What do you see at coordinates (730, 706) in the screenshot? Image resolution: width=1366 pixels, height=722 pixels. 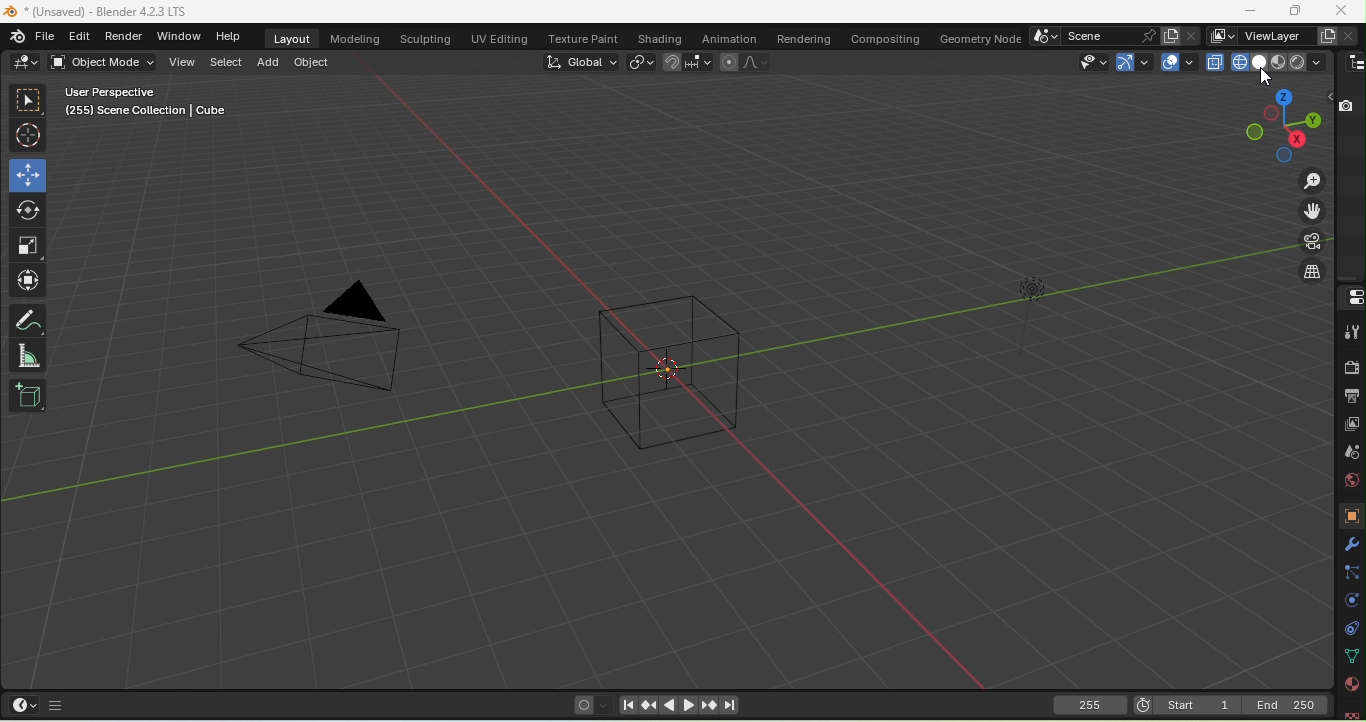 I see `Jump to first/last frame in frame range` at bounding box center [730, 706].